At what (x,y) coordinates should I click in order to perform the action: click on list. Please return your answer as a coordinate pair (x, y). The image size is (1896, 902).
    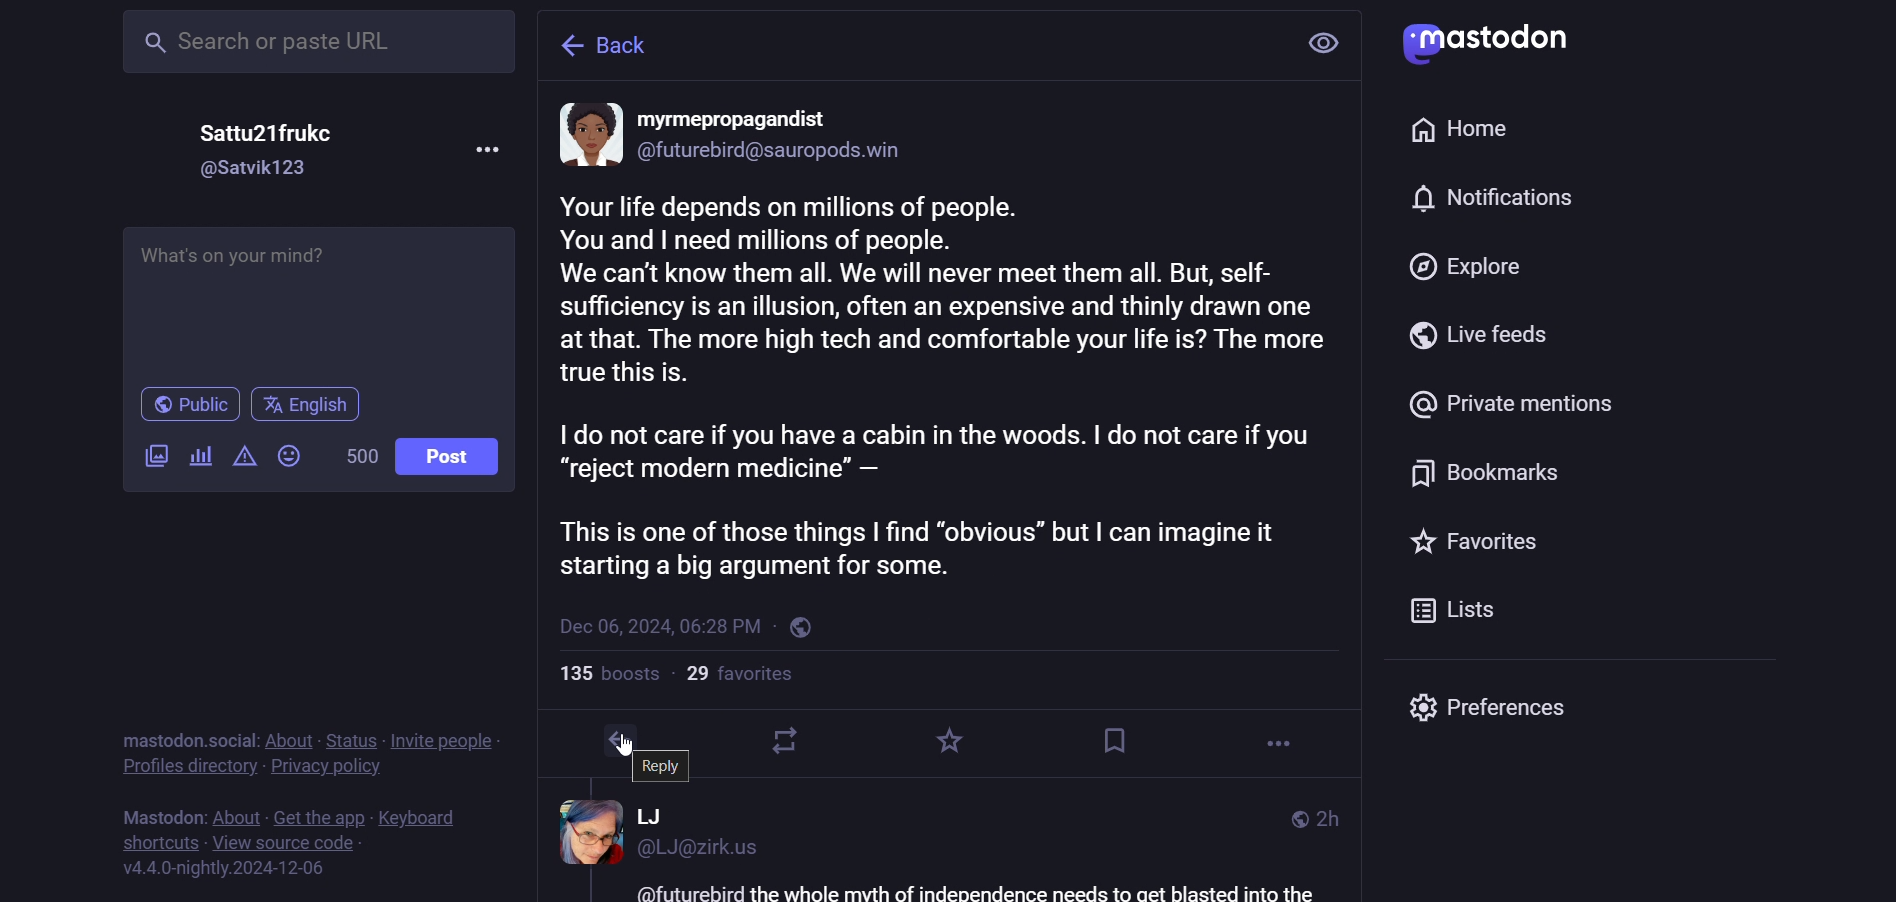
    Looking at the image, I should click on (1460, 610).